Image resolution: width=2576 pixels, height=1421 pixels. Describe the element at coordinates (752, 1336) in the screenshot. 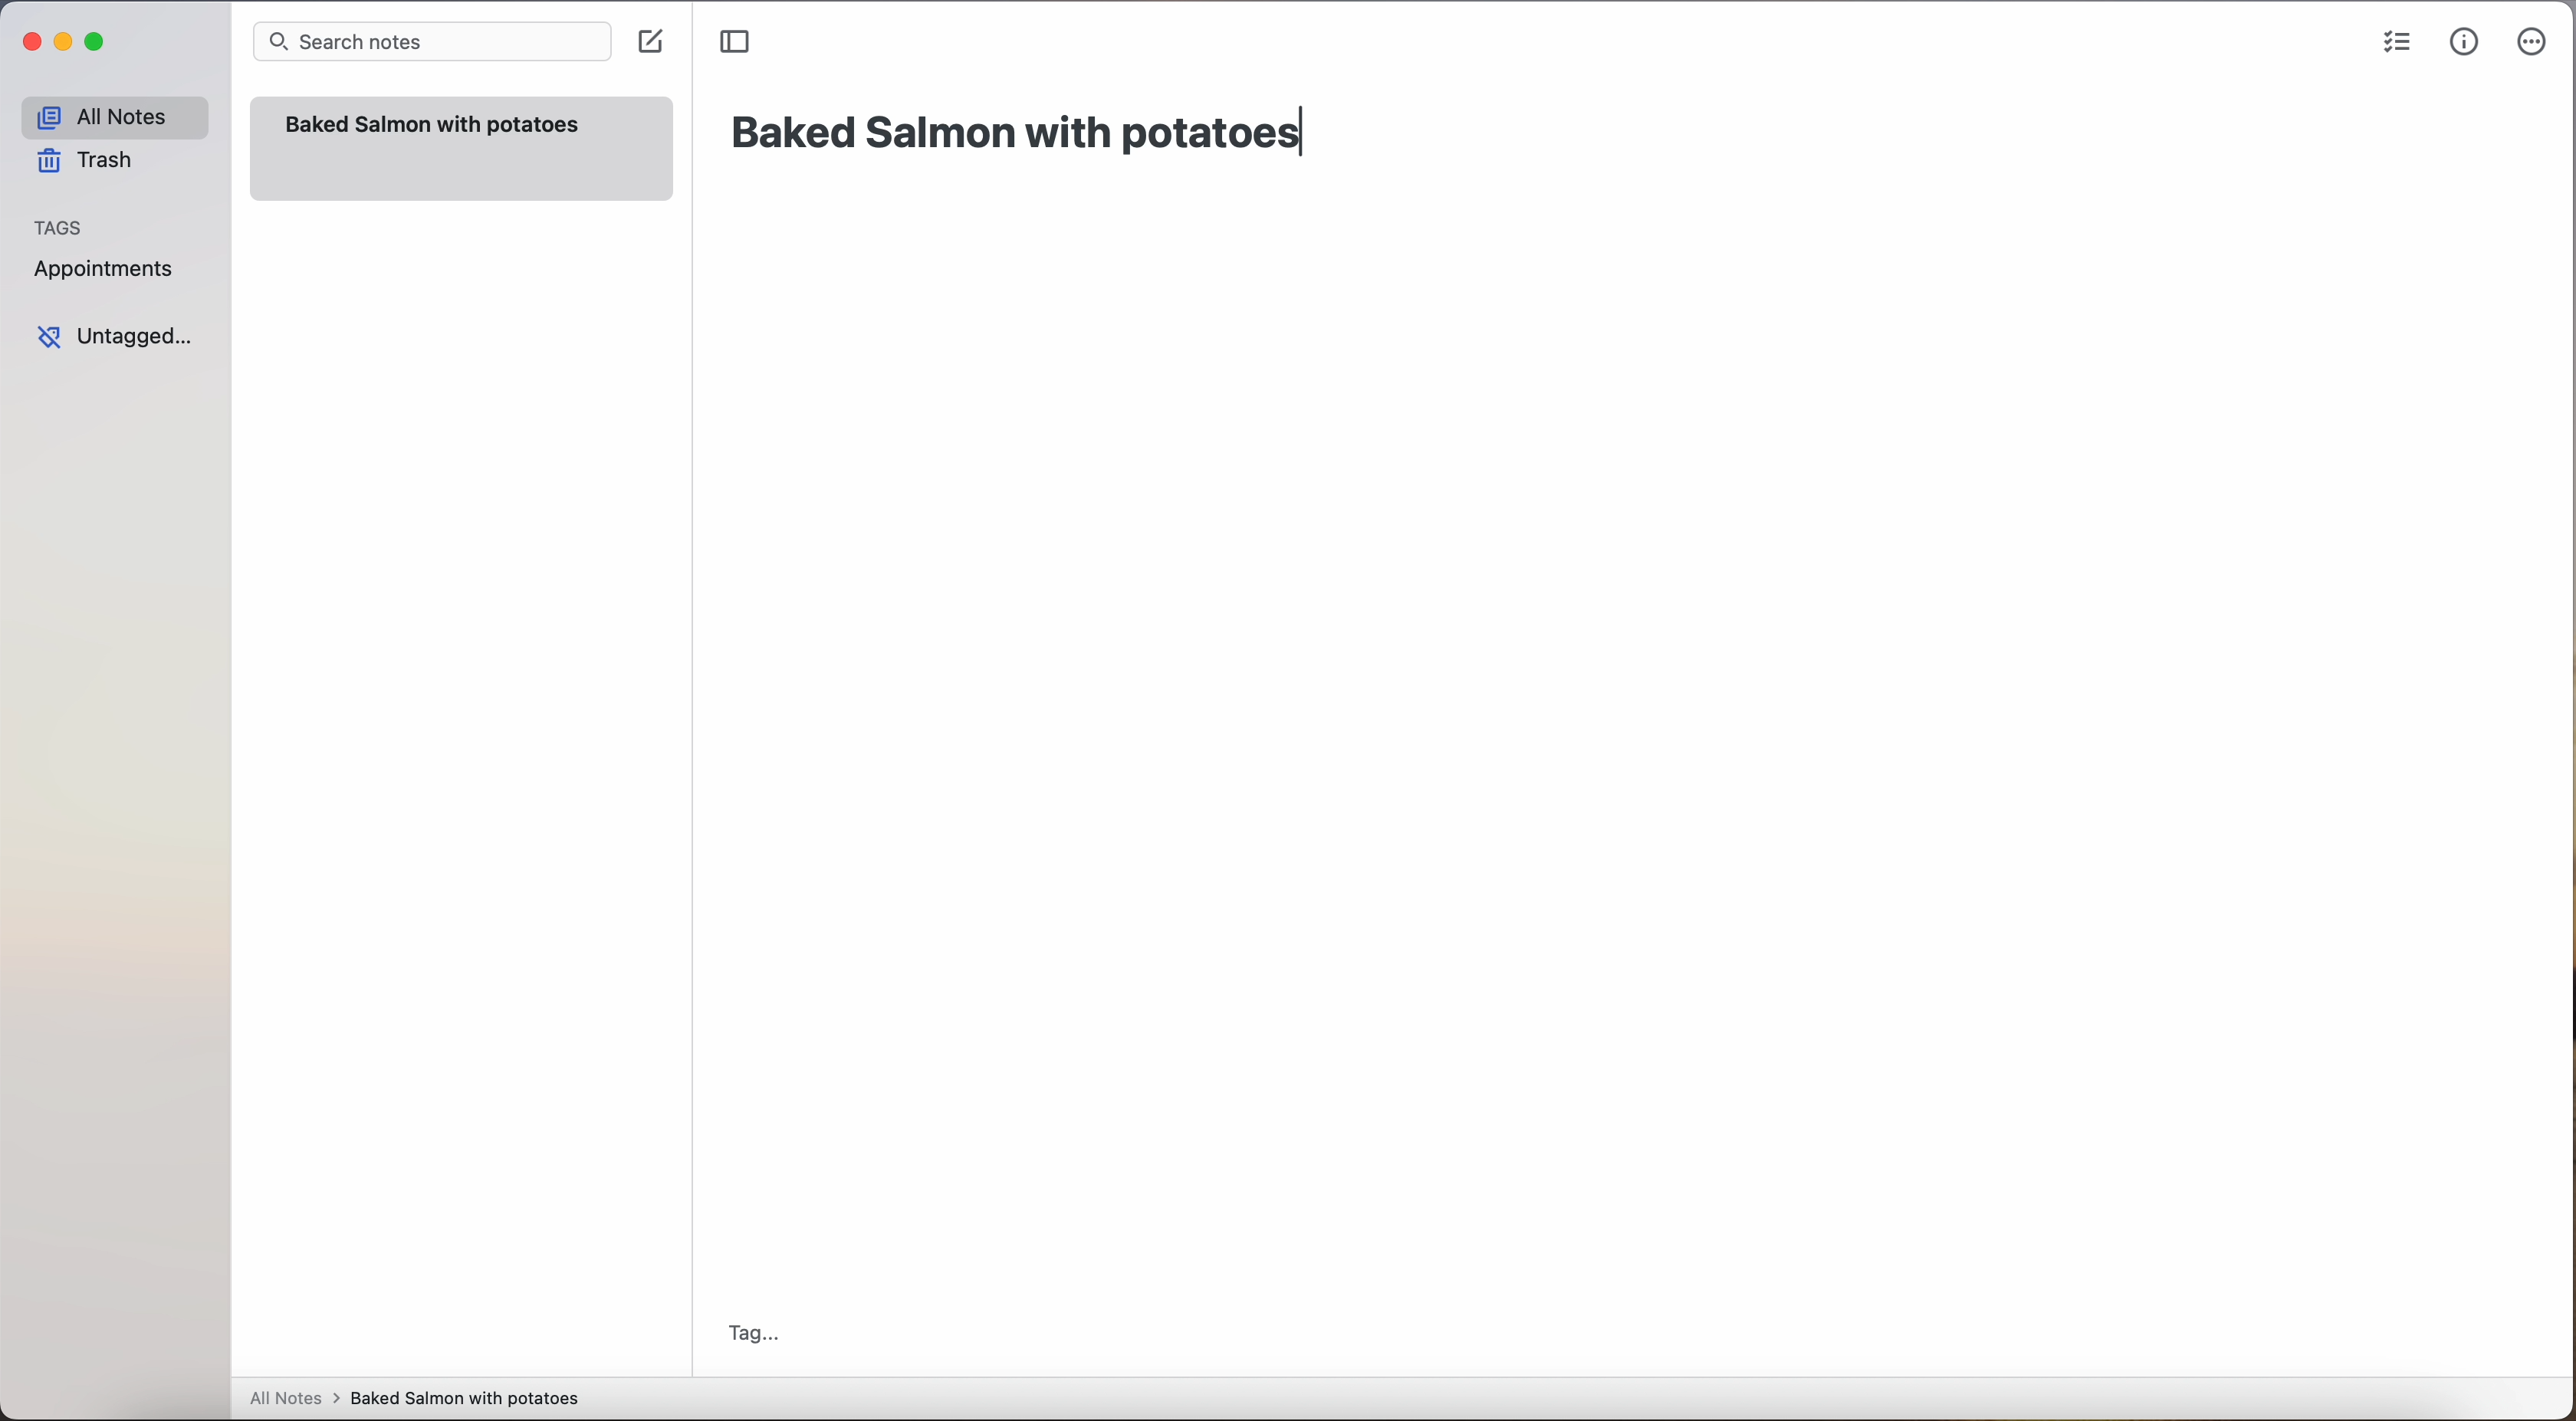

I see `tag` at that location.